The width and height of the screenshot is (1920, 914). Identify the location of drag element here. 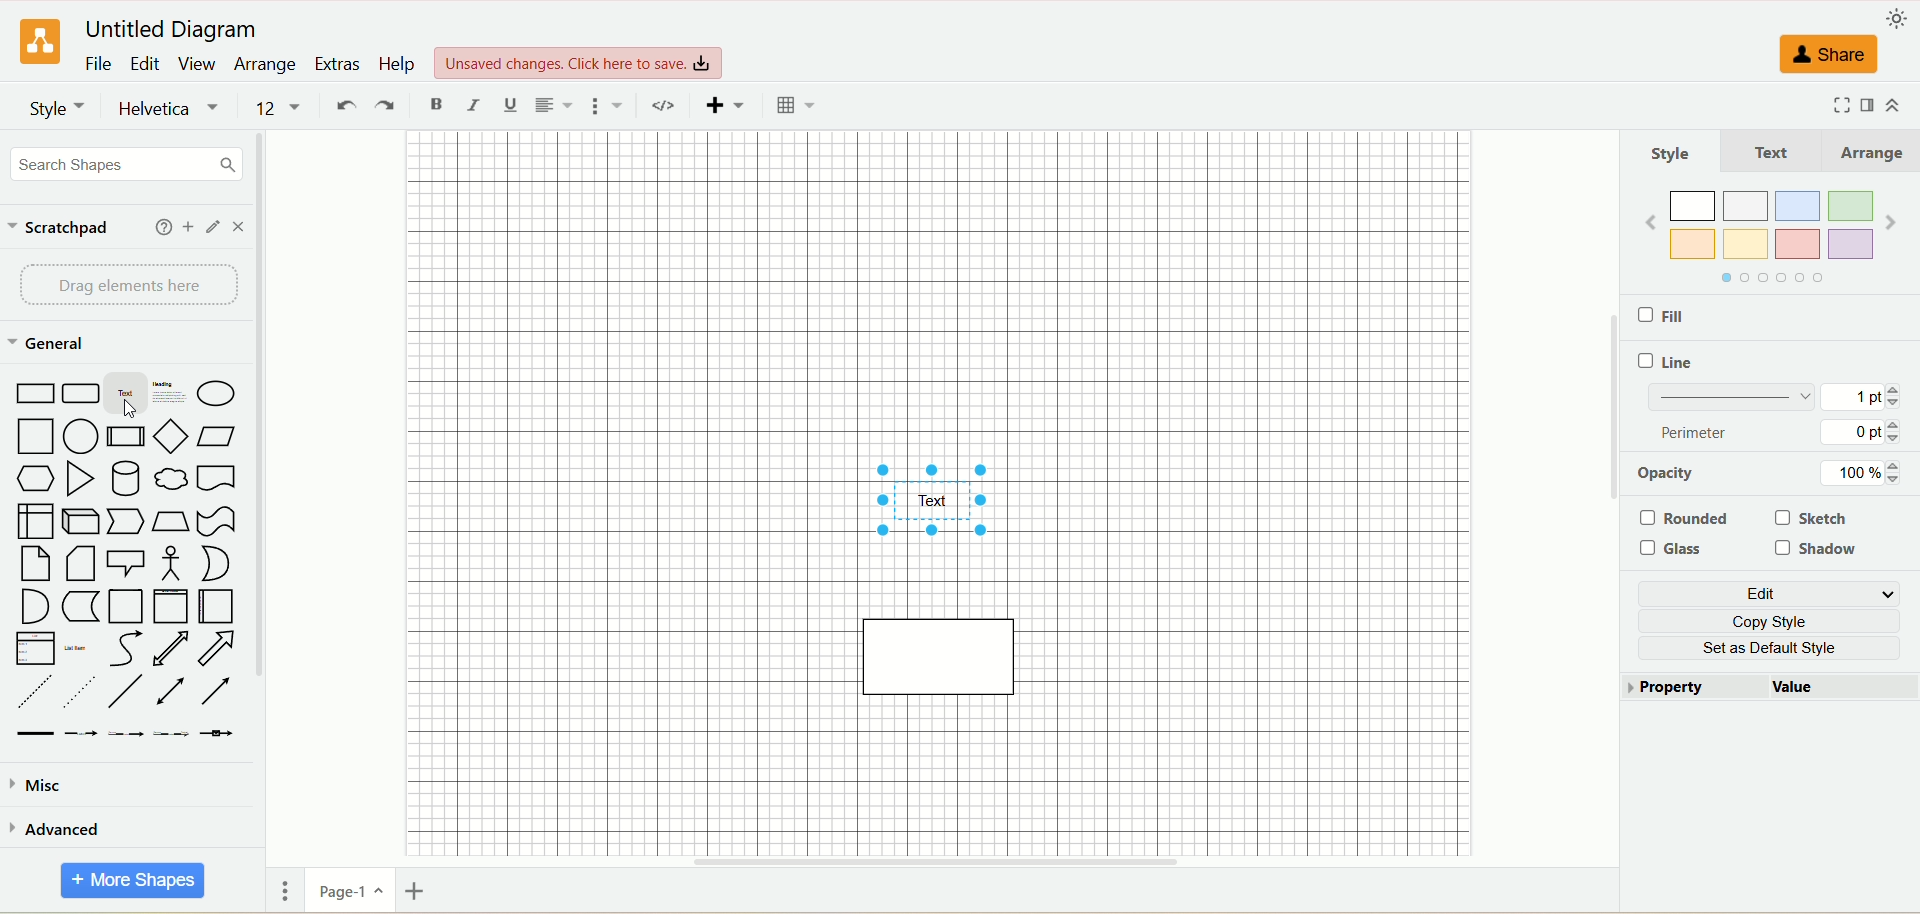
(127, 283).